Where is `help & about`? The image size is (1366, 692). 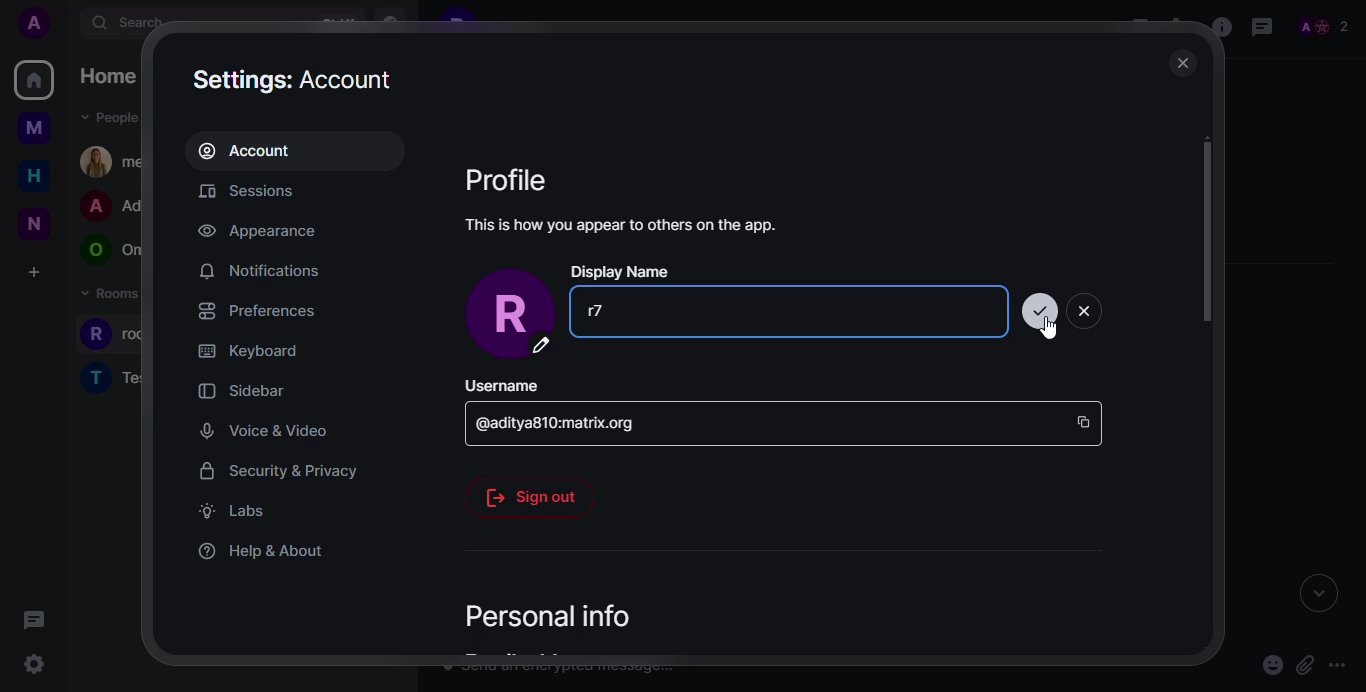
help & about is located at coordinates (260, 550).